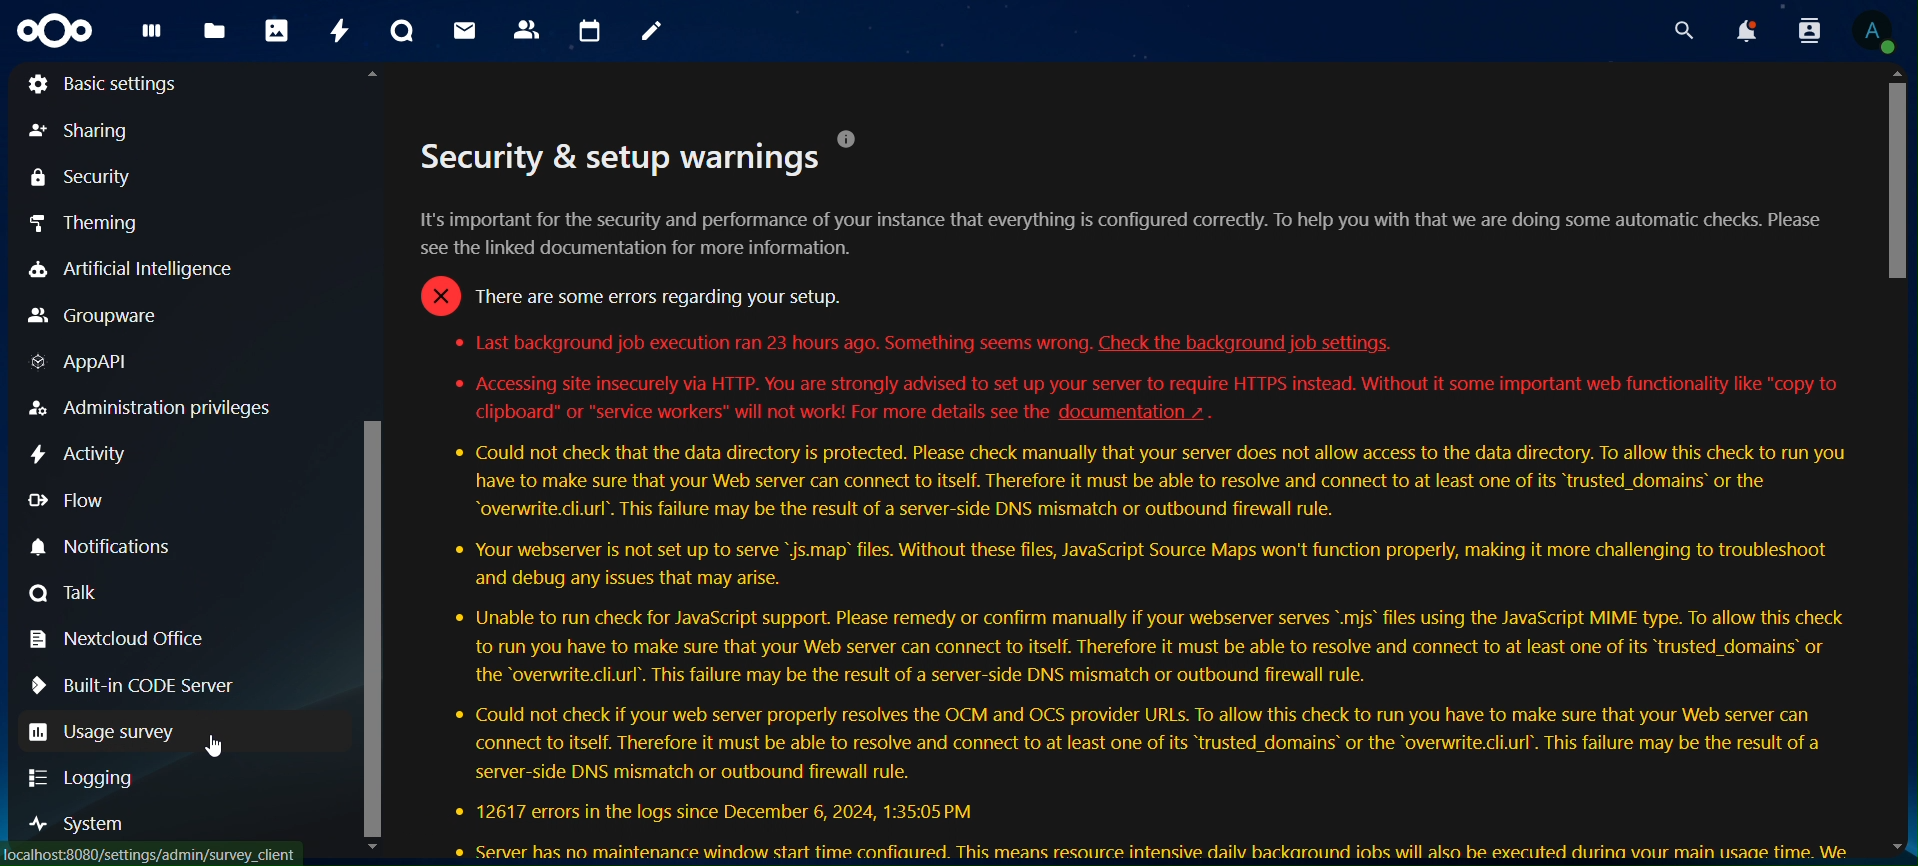 The image size is (1918, 866). What do you see at coordinates (276, 33) in the screenshot?
I see `photos` at bounding box center [276, 33].